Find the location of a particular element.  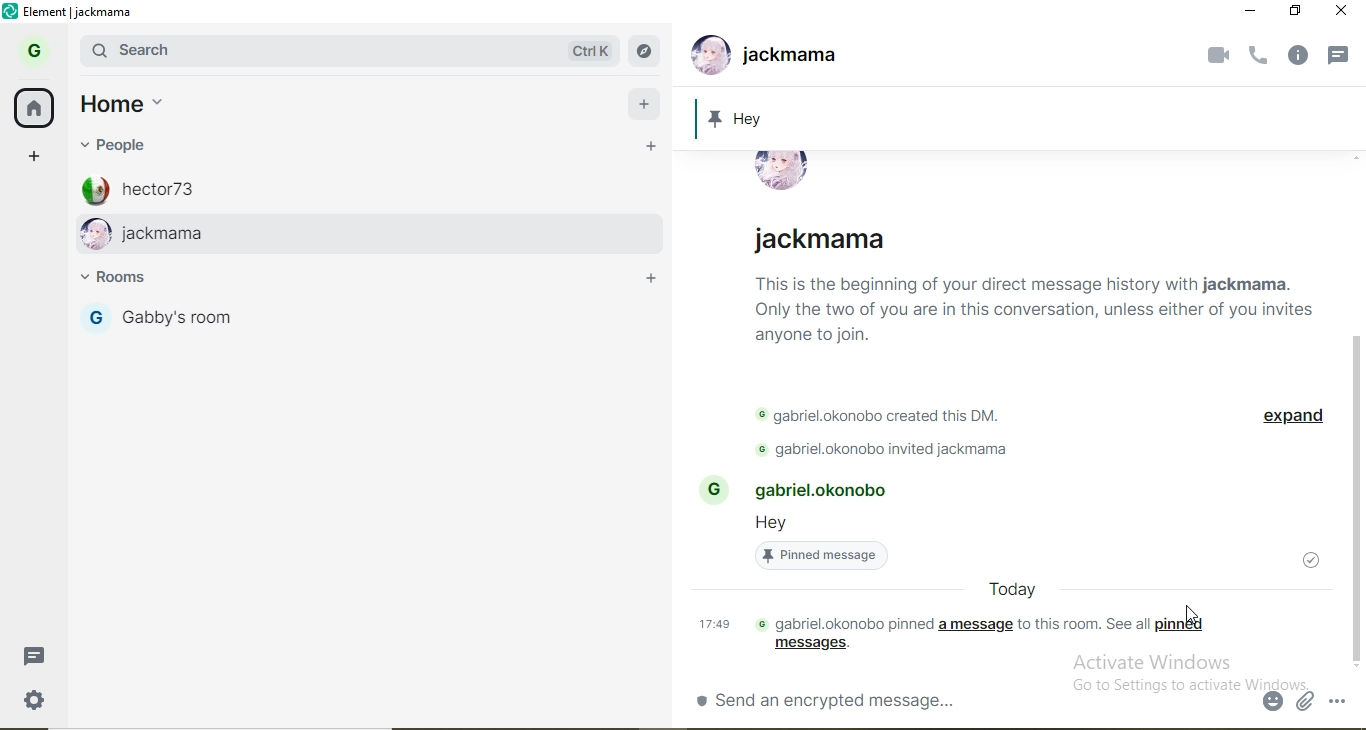

home is located at coordinates (34, 110).